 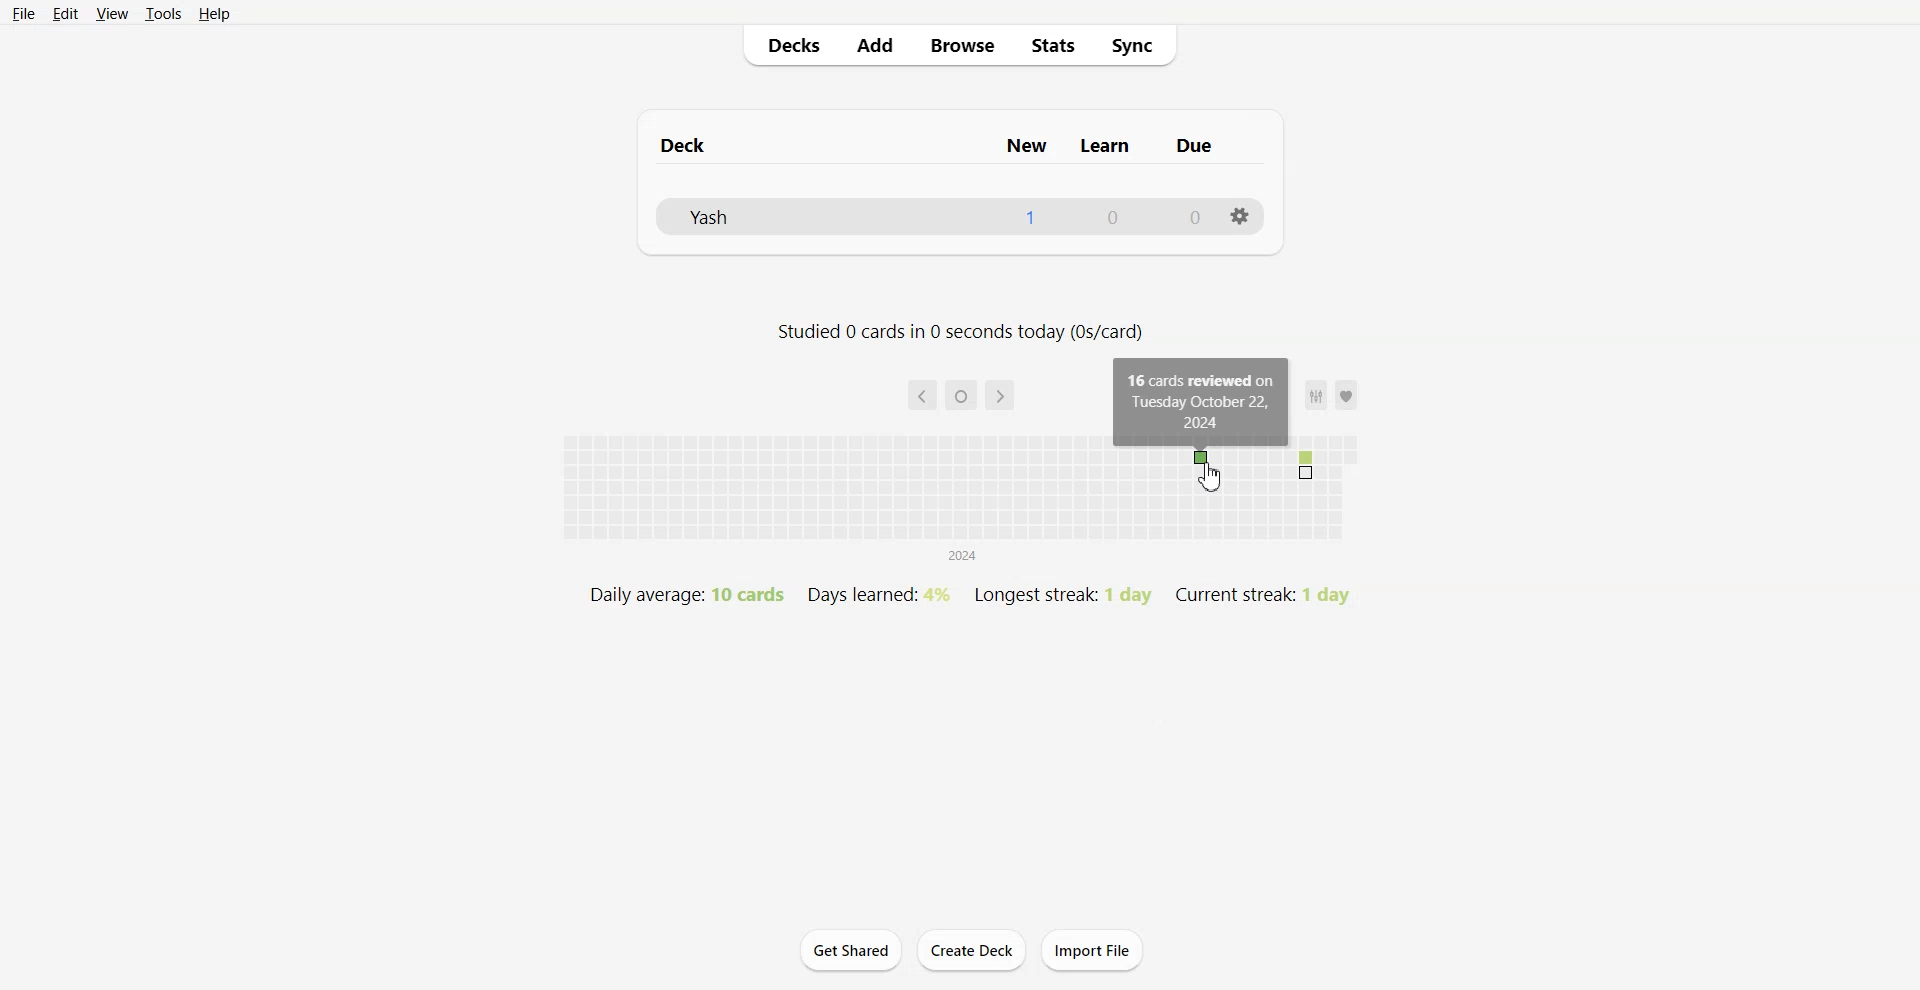 What do you see at coordinates (24, 14) in the screenshot?
I see `File` at bounding box center [24, 14].